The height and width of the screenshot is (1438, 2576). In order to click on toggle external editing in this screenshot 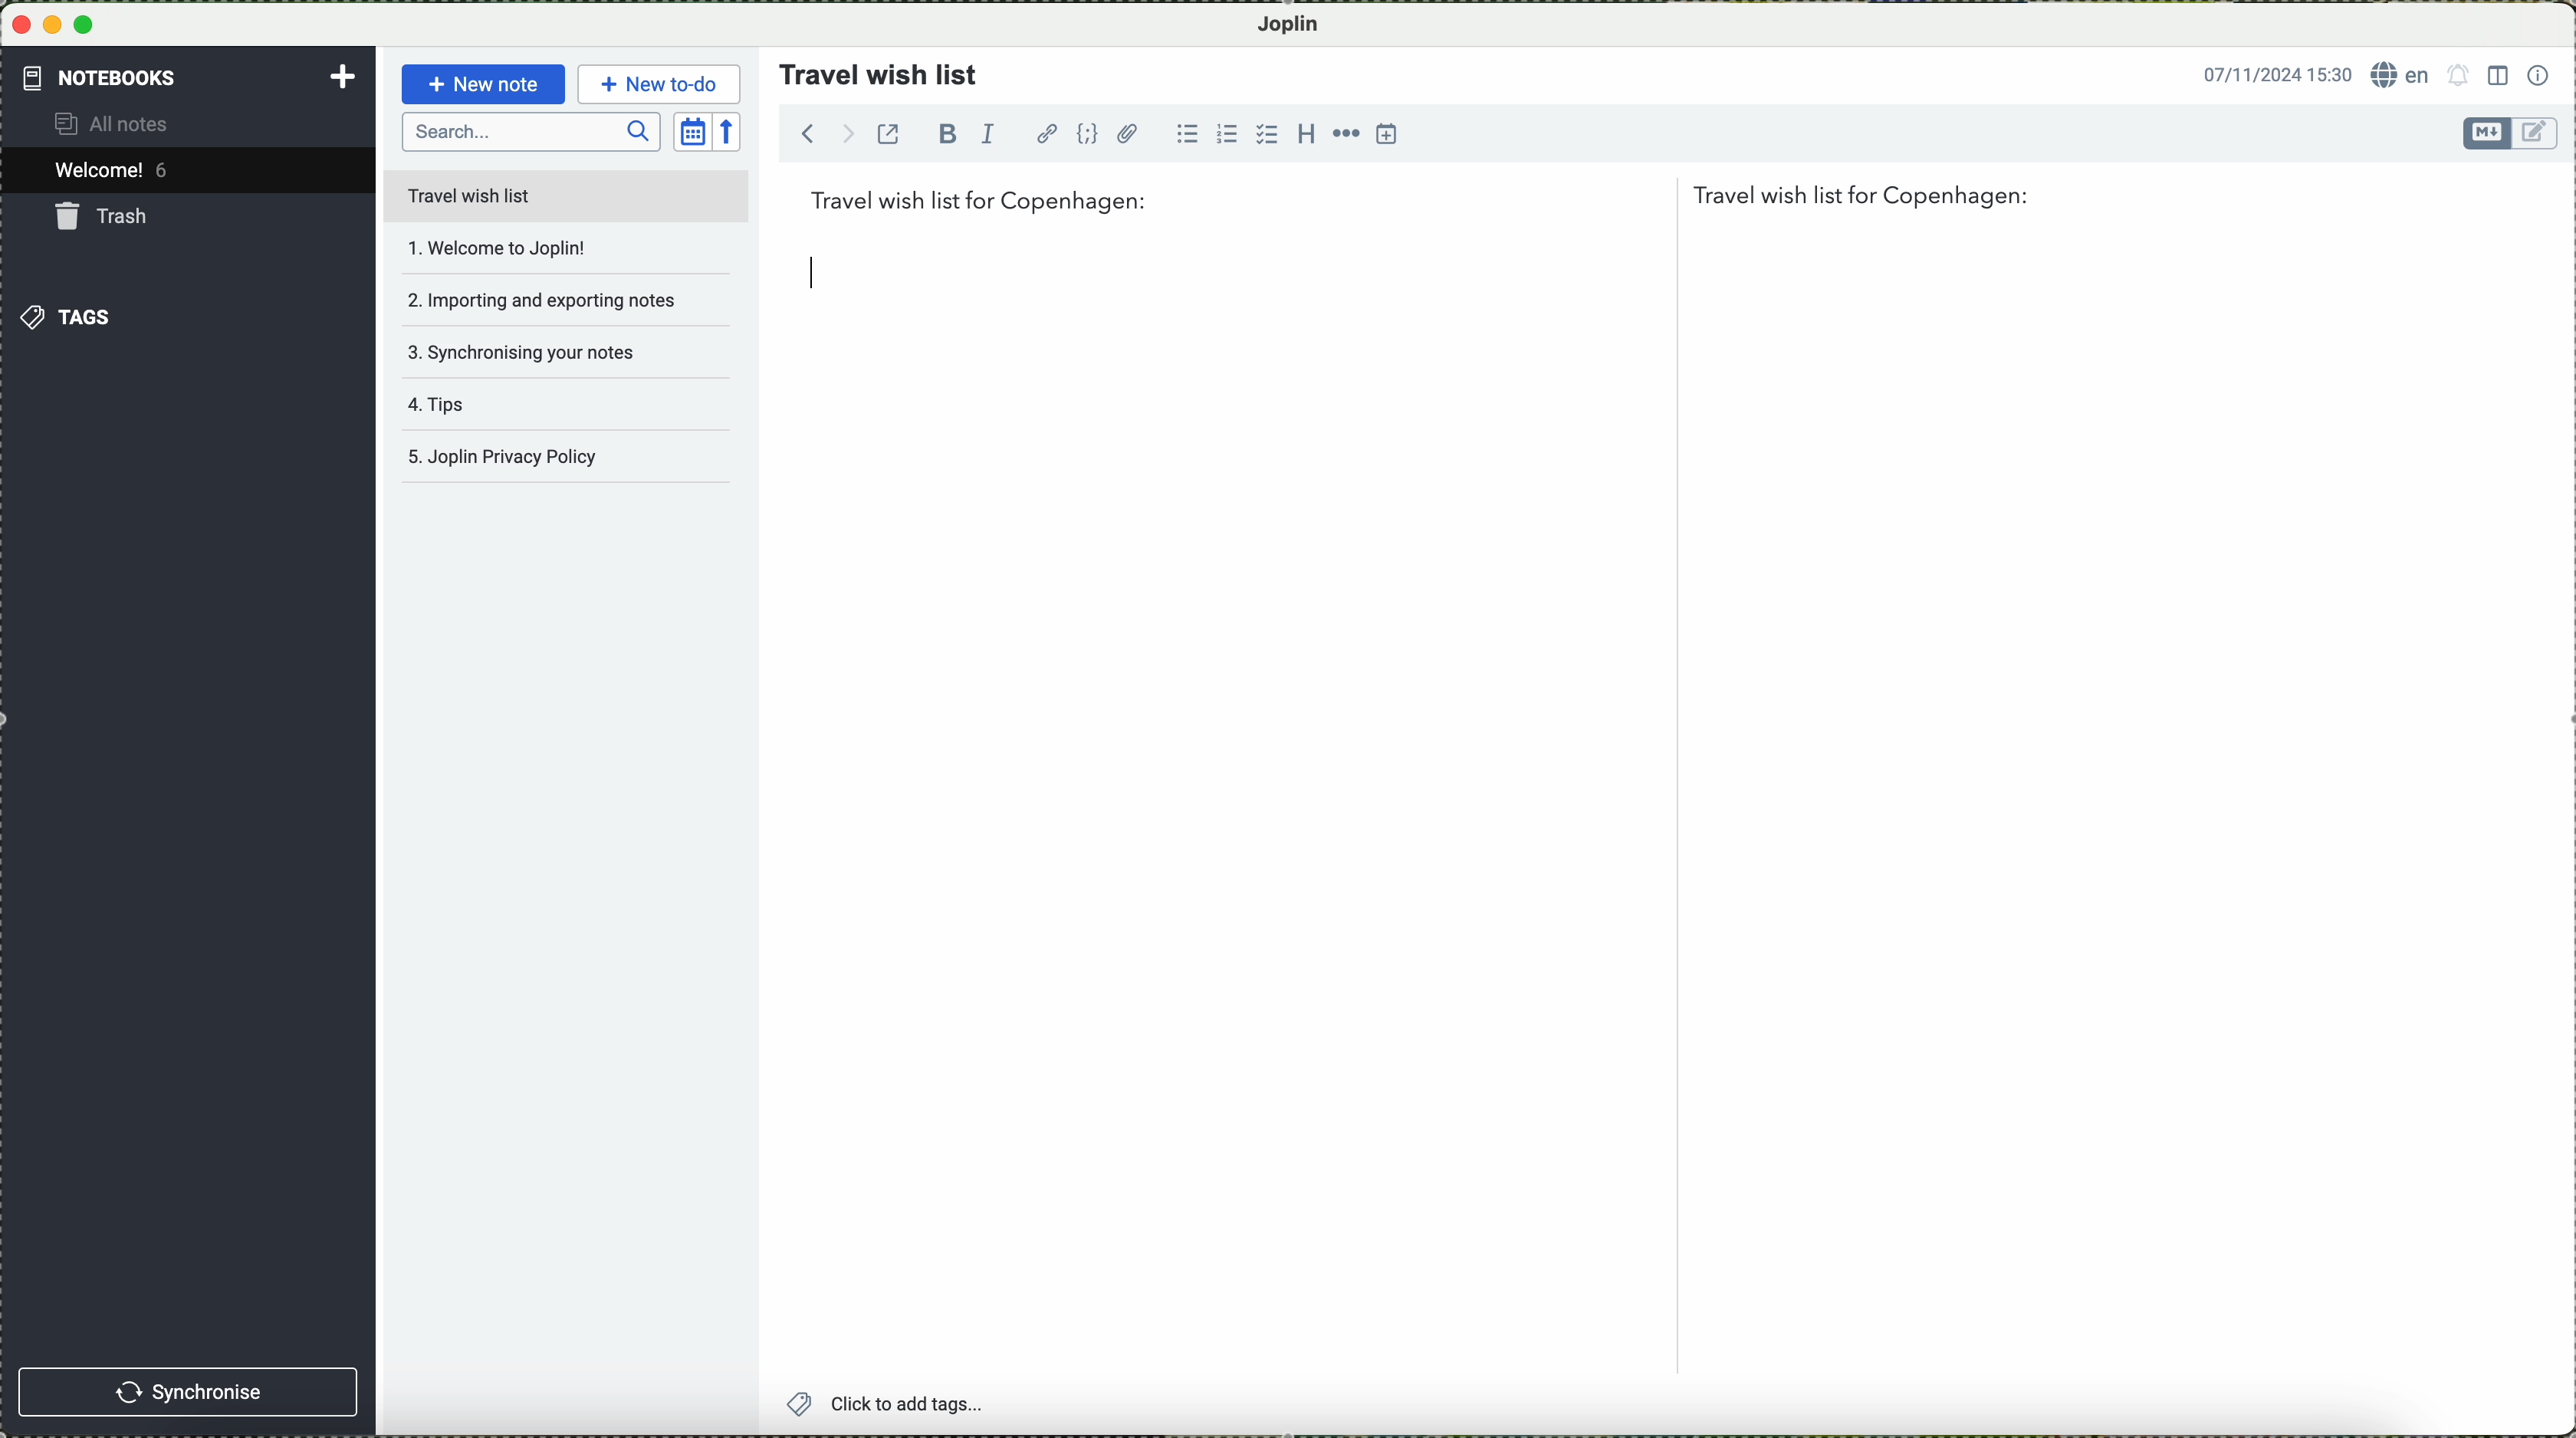, I will do `click(893, 141)`.